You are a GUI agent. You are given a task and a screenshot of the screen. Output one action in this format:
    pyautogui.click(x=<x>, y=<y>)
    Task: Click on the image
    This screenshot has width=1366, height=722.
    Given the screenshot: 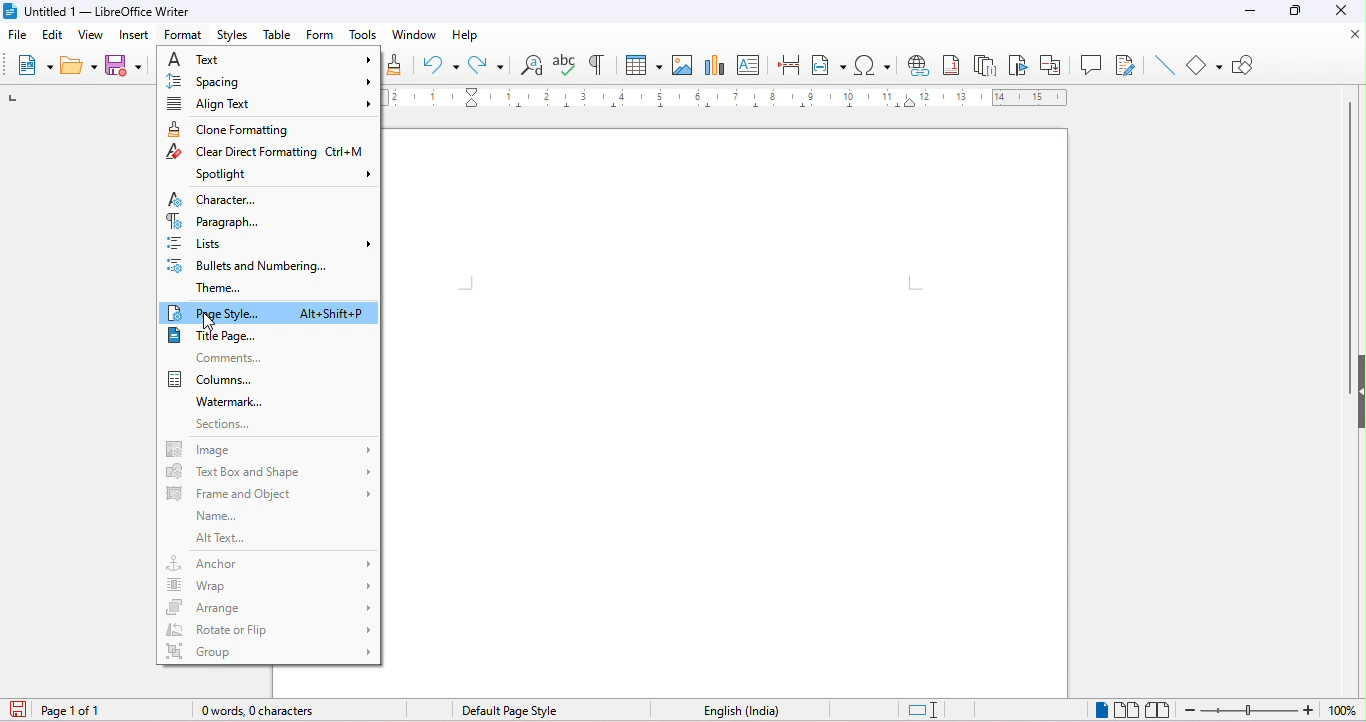 What is the action you would take?
    pyautogui.click(x=270, y=449)
    